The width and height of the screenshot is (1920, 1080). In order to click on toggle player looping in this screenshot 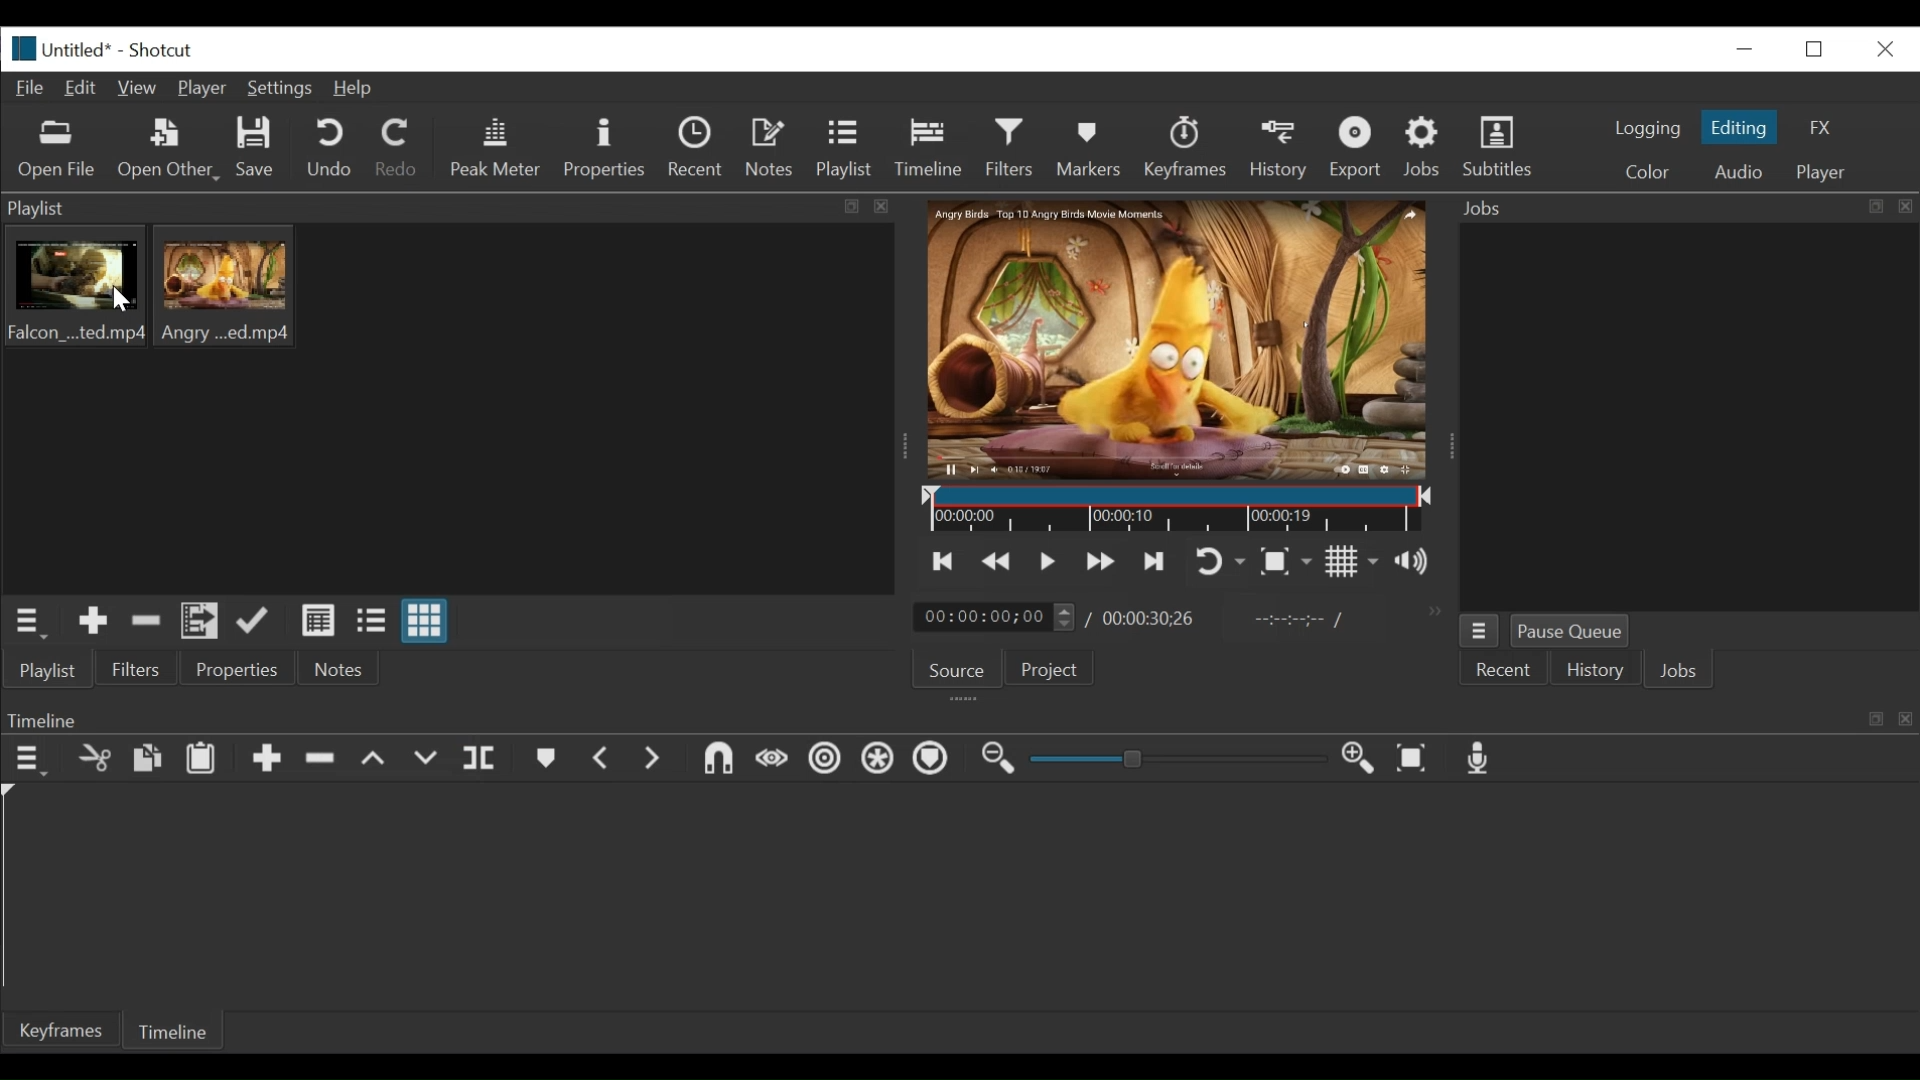, I will do `click(1220, 563)`.